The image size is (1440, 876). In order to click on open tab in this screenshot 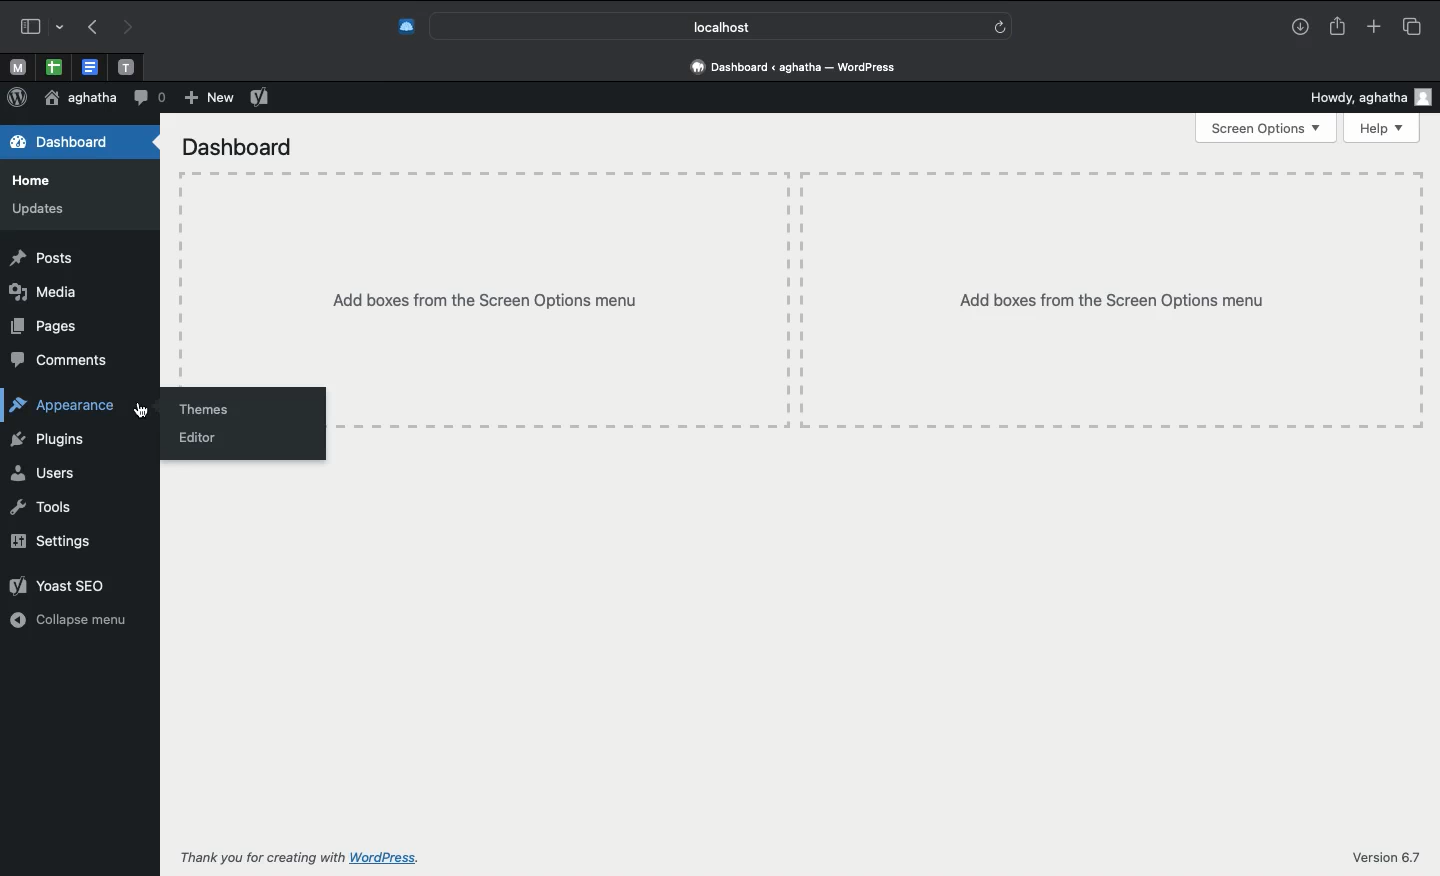, I will do `click(126, 68)`.